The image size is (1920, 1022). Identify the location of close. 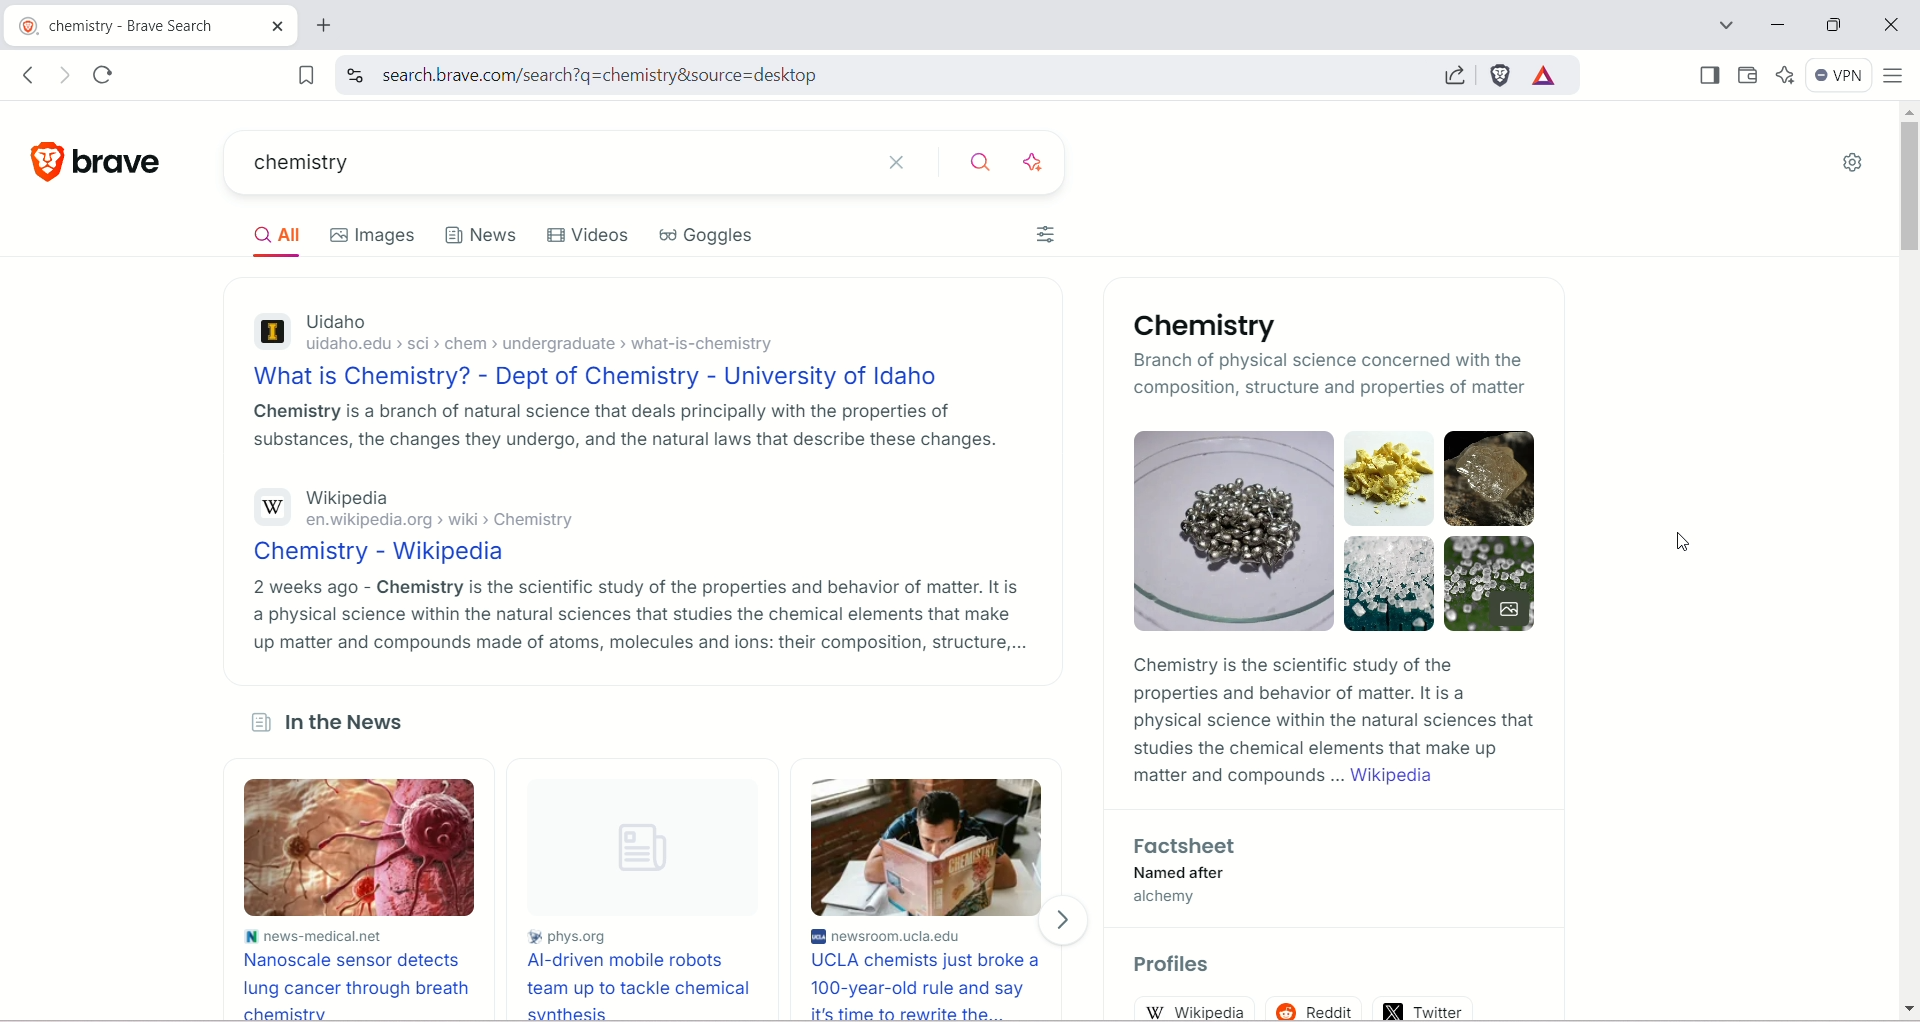
(1892, 22).